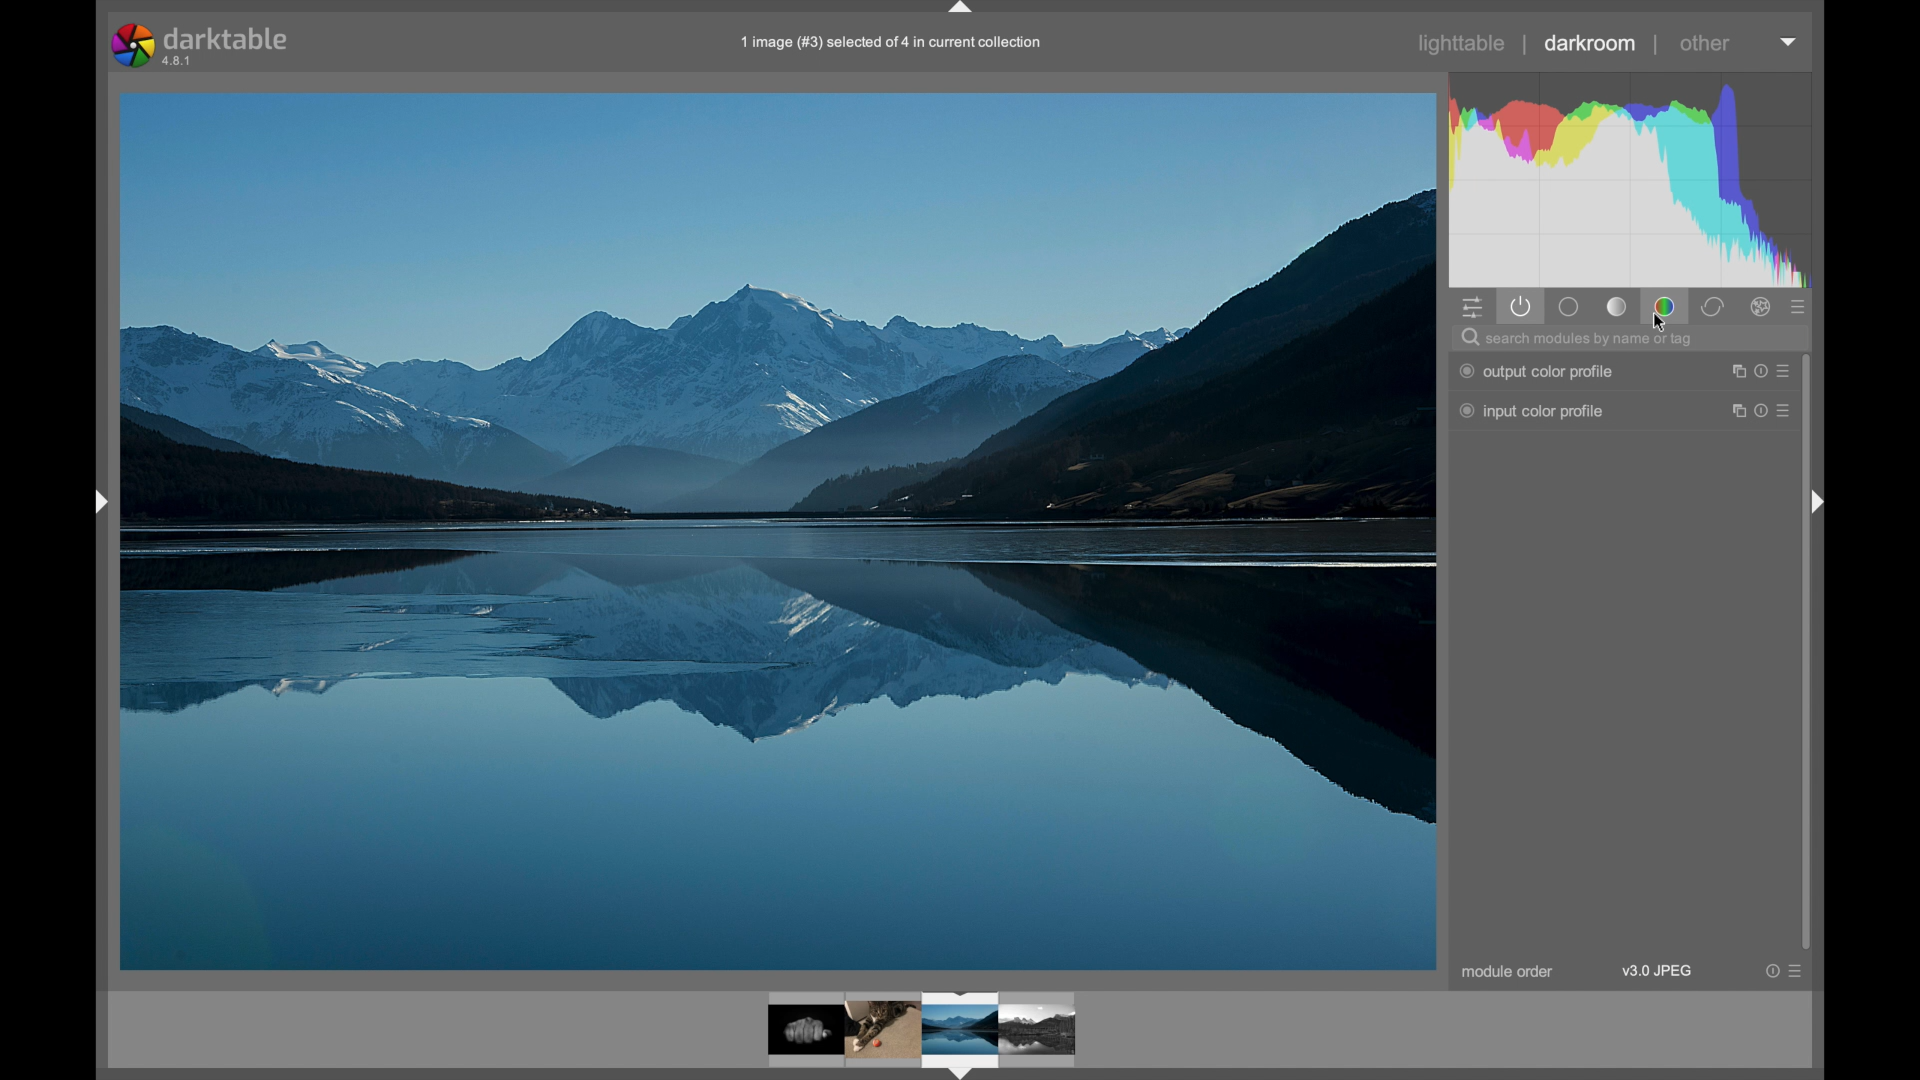 The width and height of the screenshot is (1920, 1080). What do you see at coordinates (793, 1027) in the screenshot?
I see `photo preview` at bounding box center [793, 1027].